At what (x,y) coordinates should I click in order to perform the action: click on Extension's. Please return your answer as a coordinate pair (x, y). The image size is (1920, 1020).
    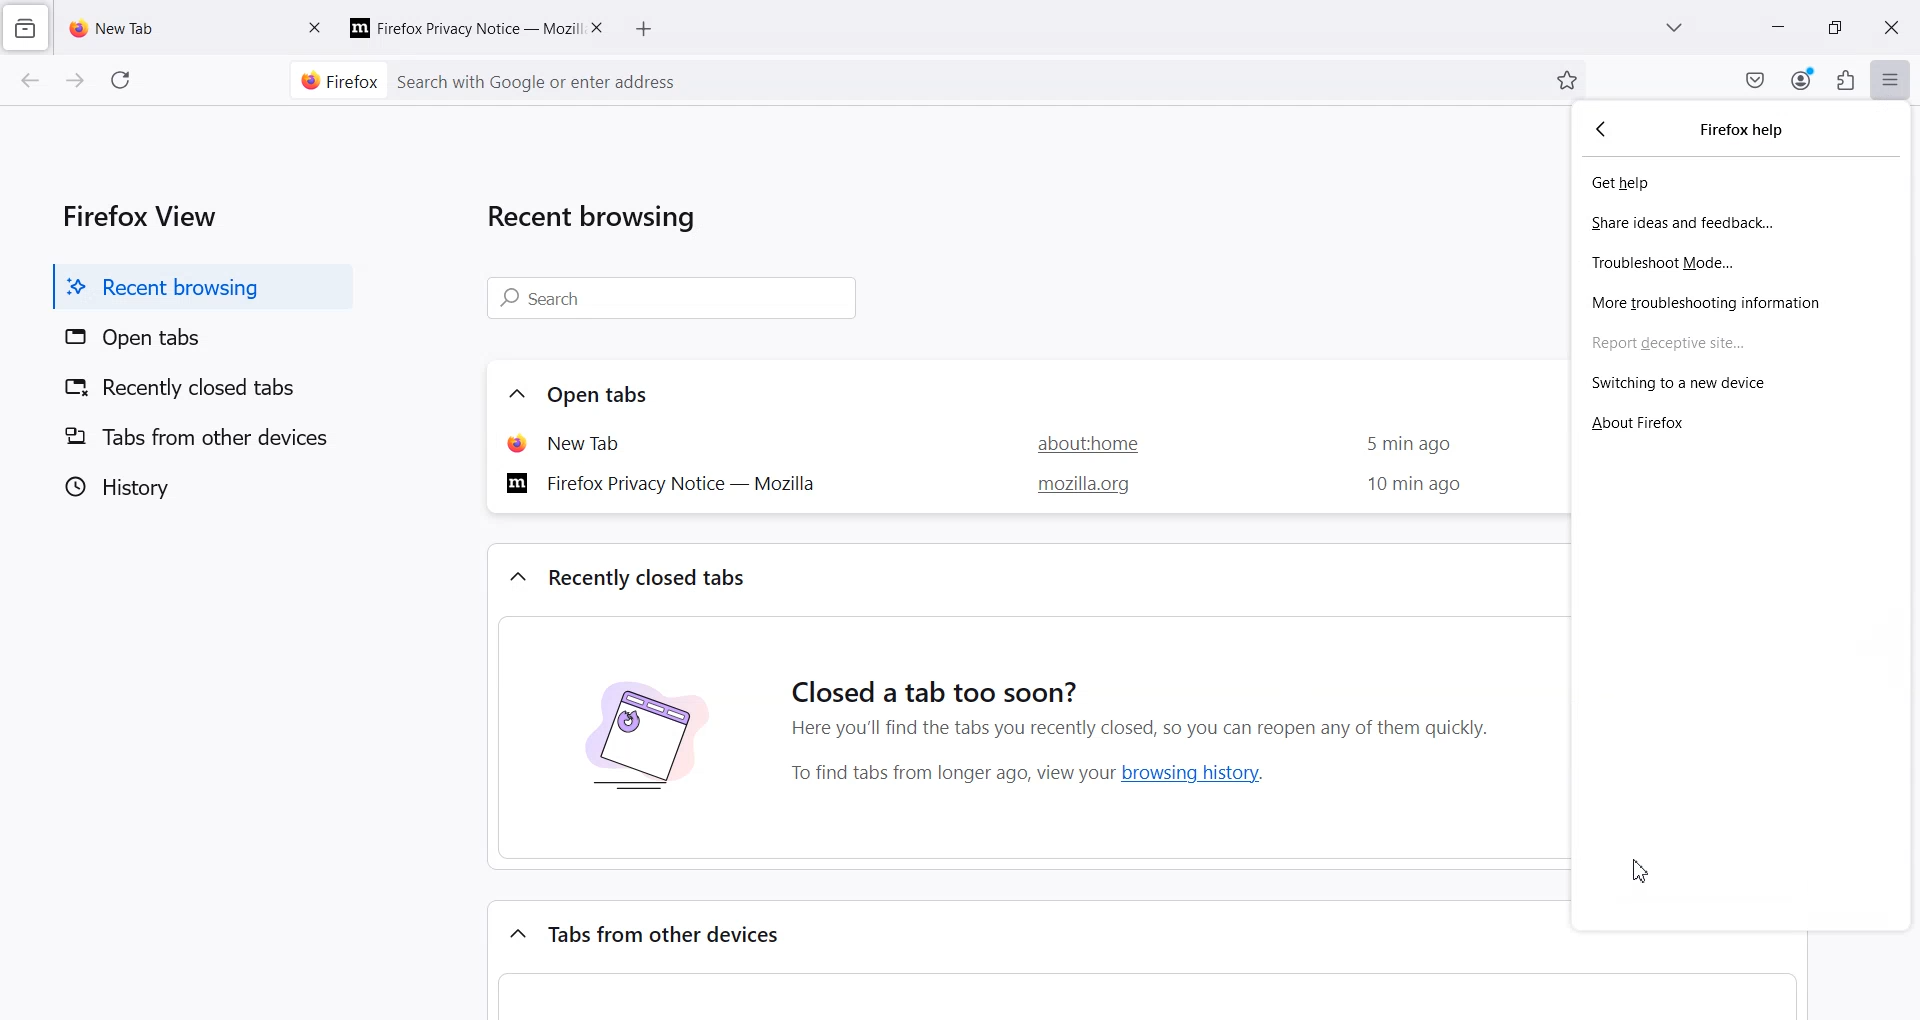
    Looking at the image, I should click on (1845, 79).